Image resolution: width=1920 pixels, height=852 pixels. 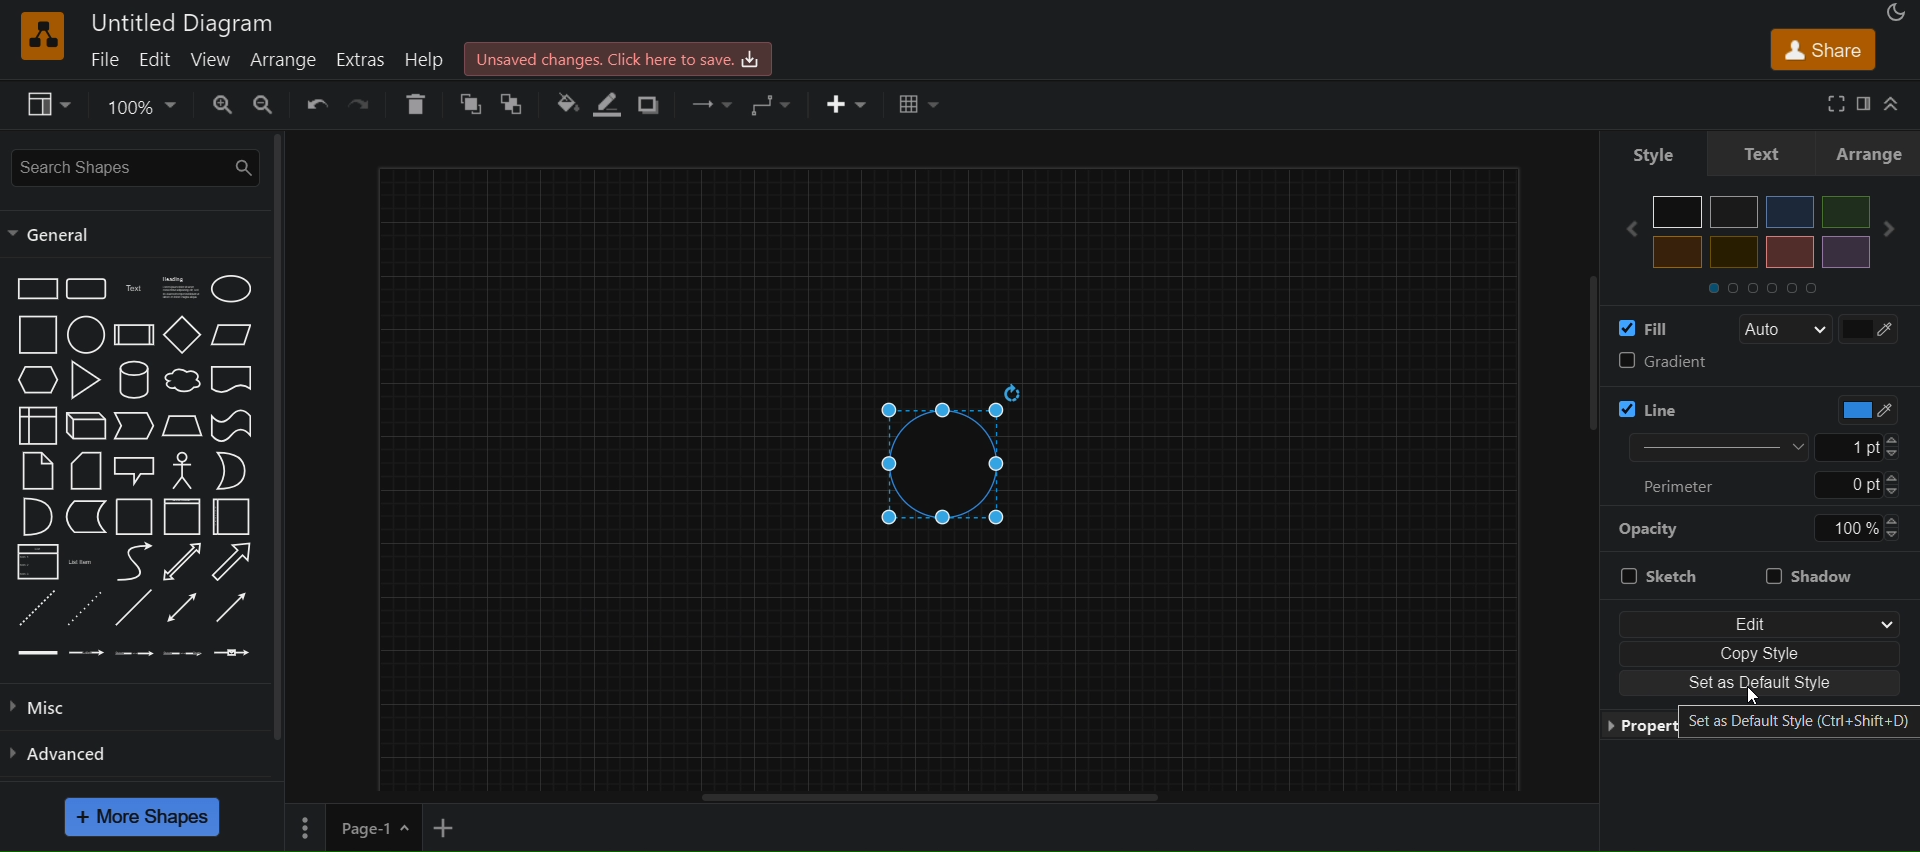 I want to click on grey color, so click(x=1735, y=211).